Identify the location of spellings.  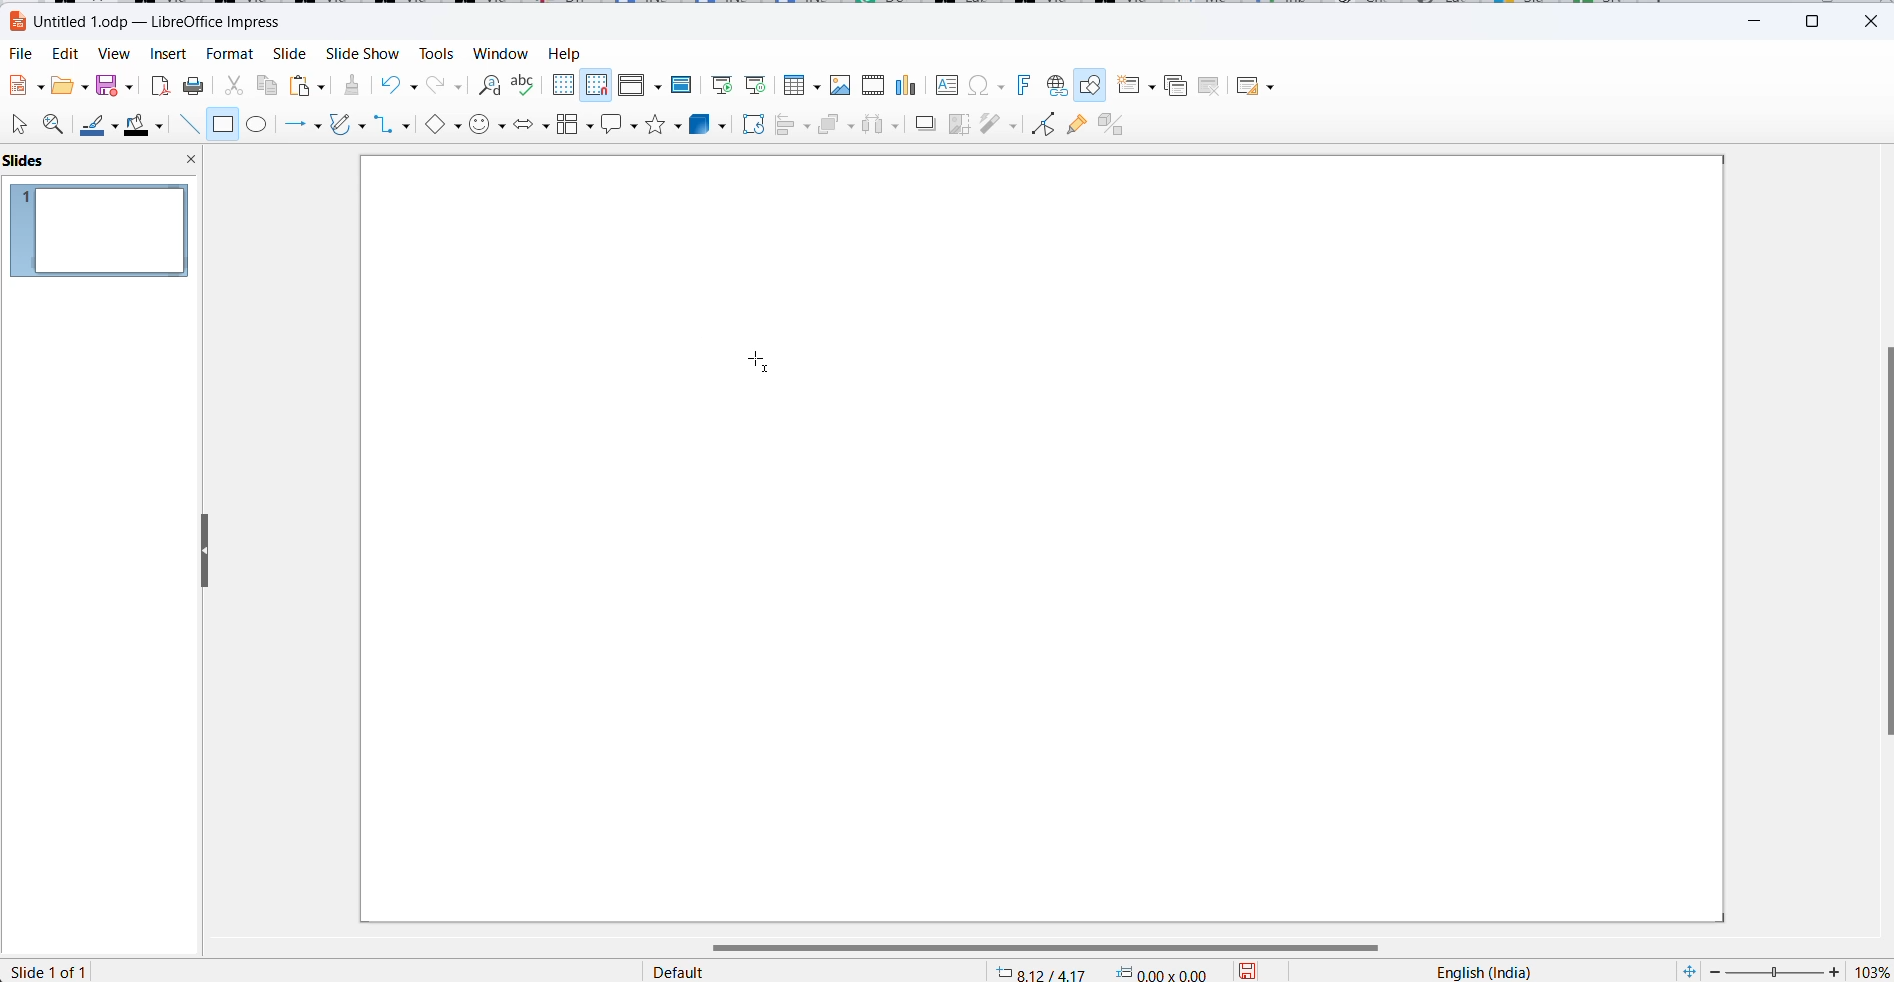
(524, 85).